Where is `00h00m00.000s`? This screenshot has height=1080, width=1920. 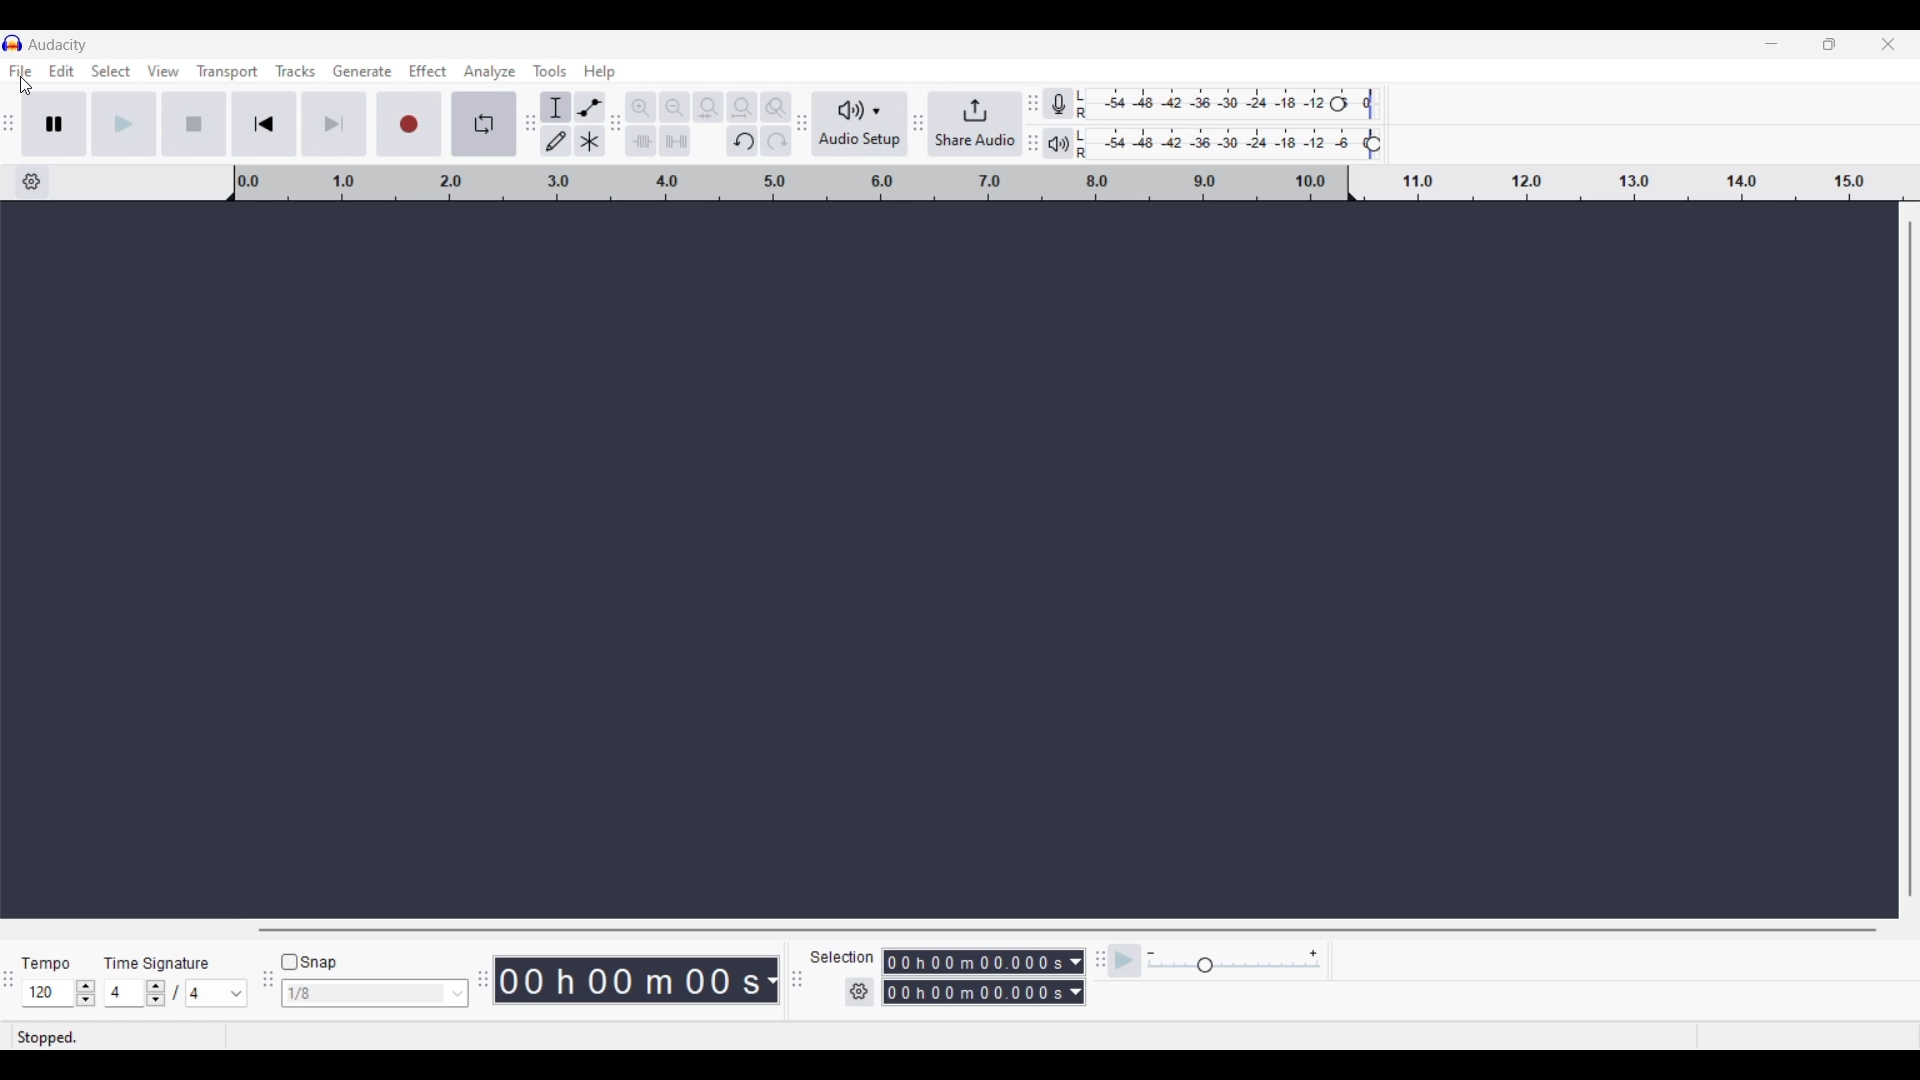
00h00m00.000s is located at coordinates (986, 959).